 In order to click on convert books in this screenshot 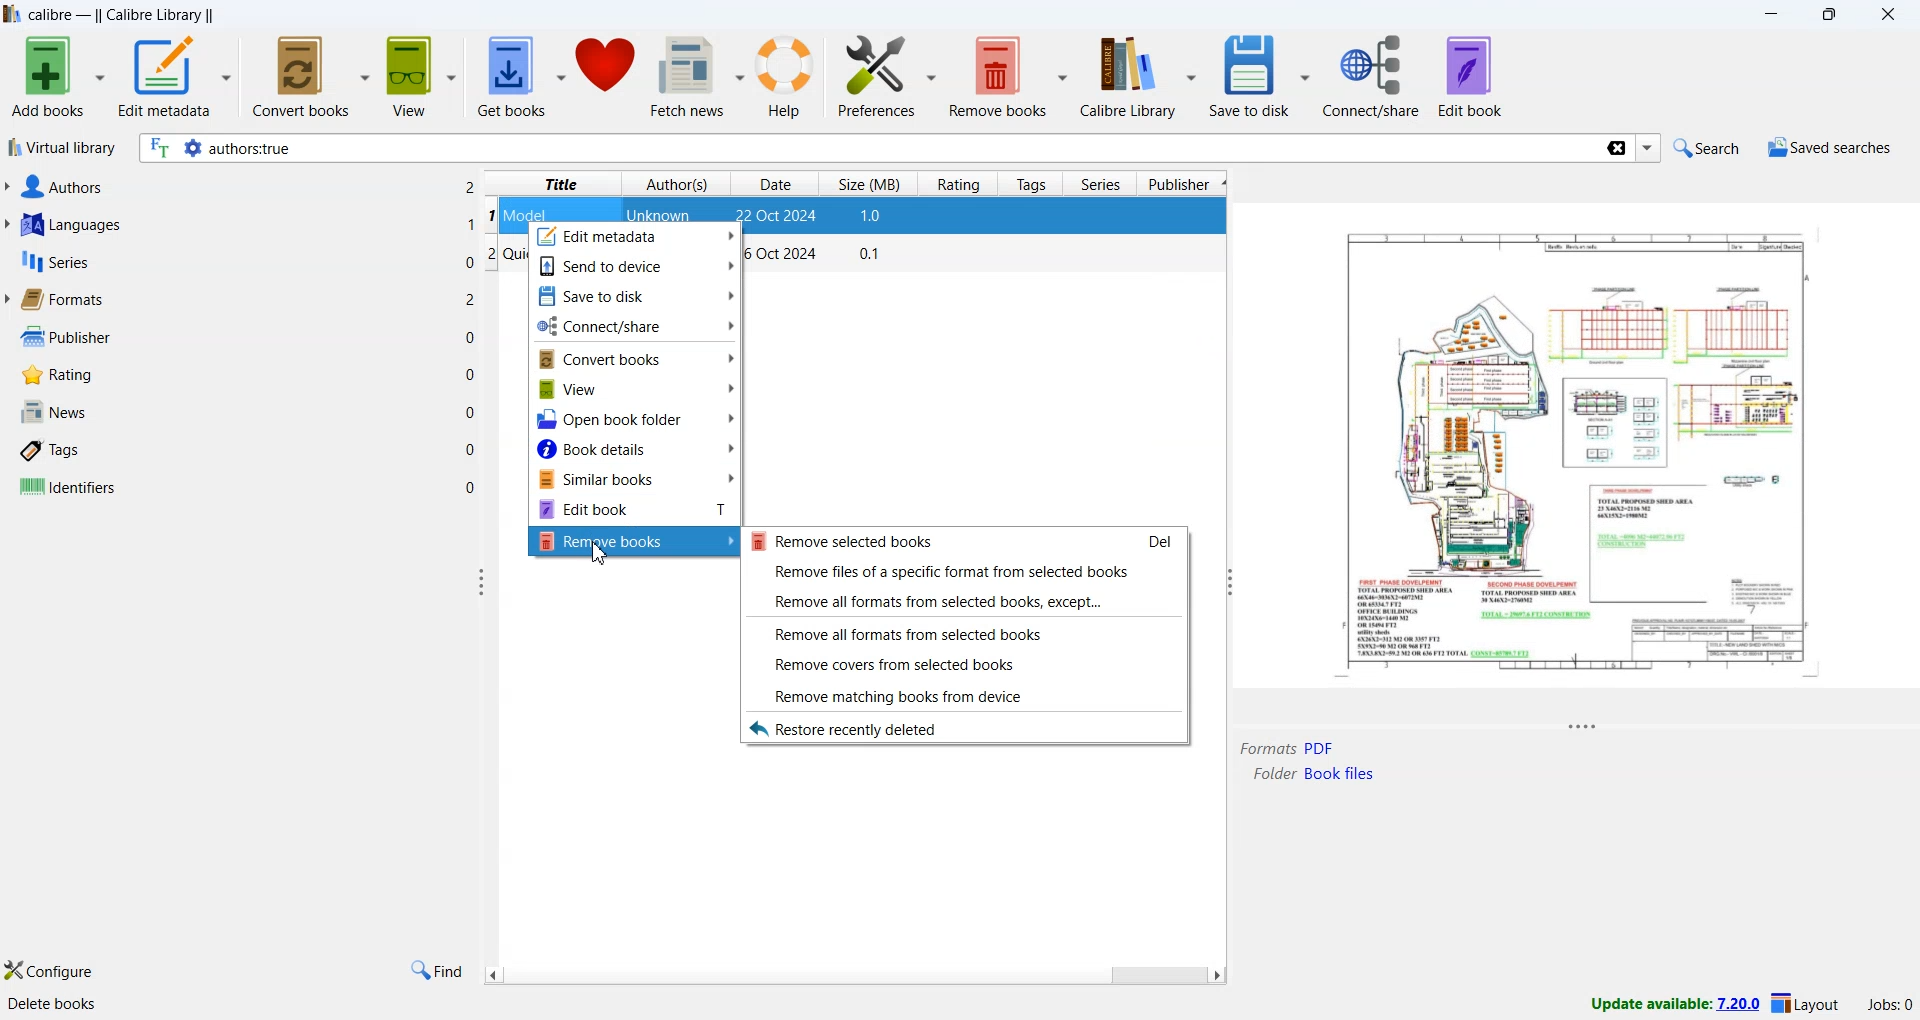, I will do `click(313, 75)`.